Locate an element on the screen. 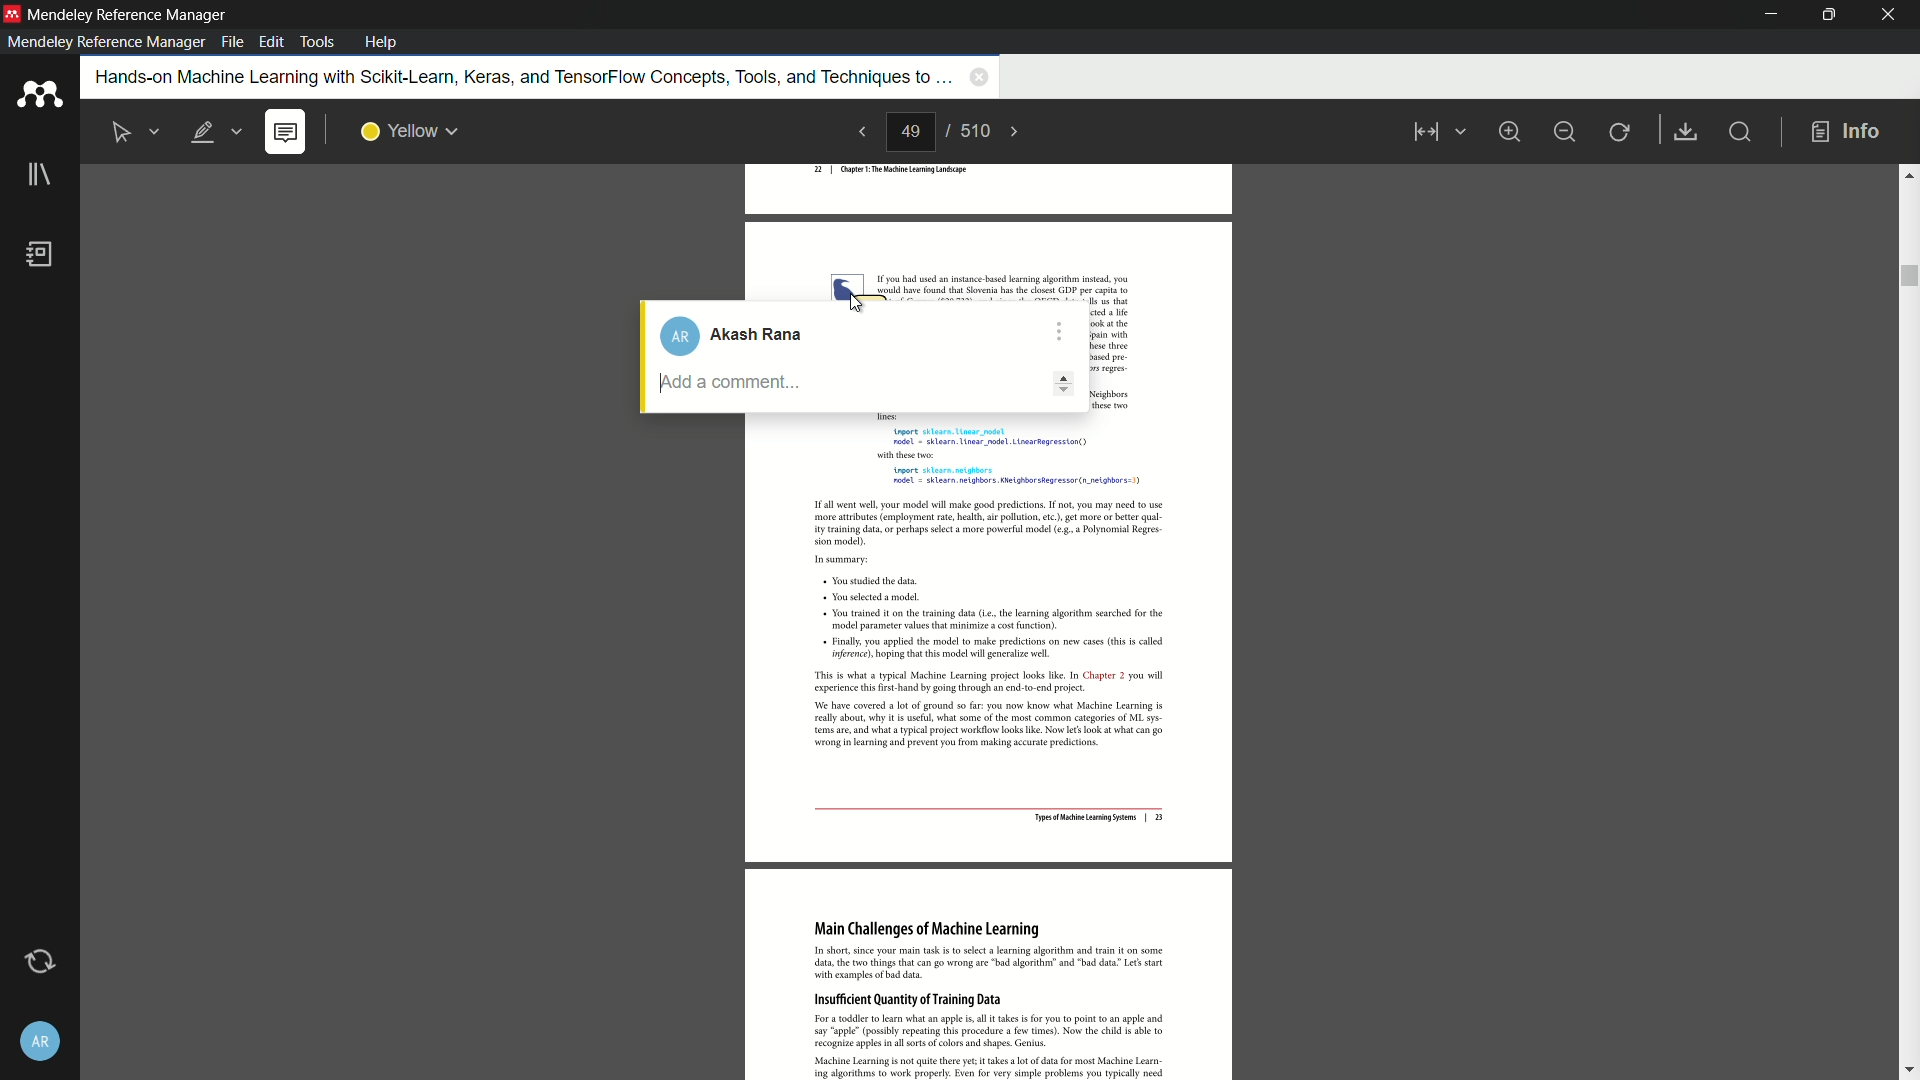 Image resolution: width=1920 pixels, height=1080 pixels. sync is located at coordinates (37, 962).